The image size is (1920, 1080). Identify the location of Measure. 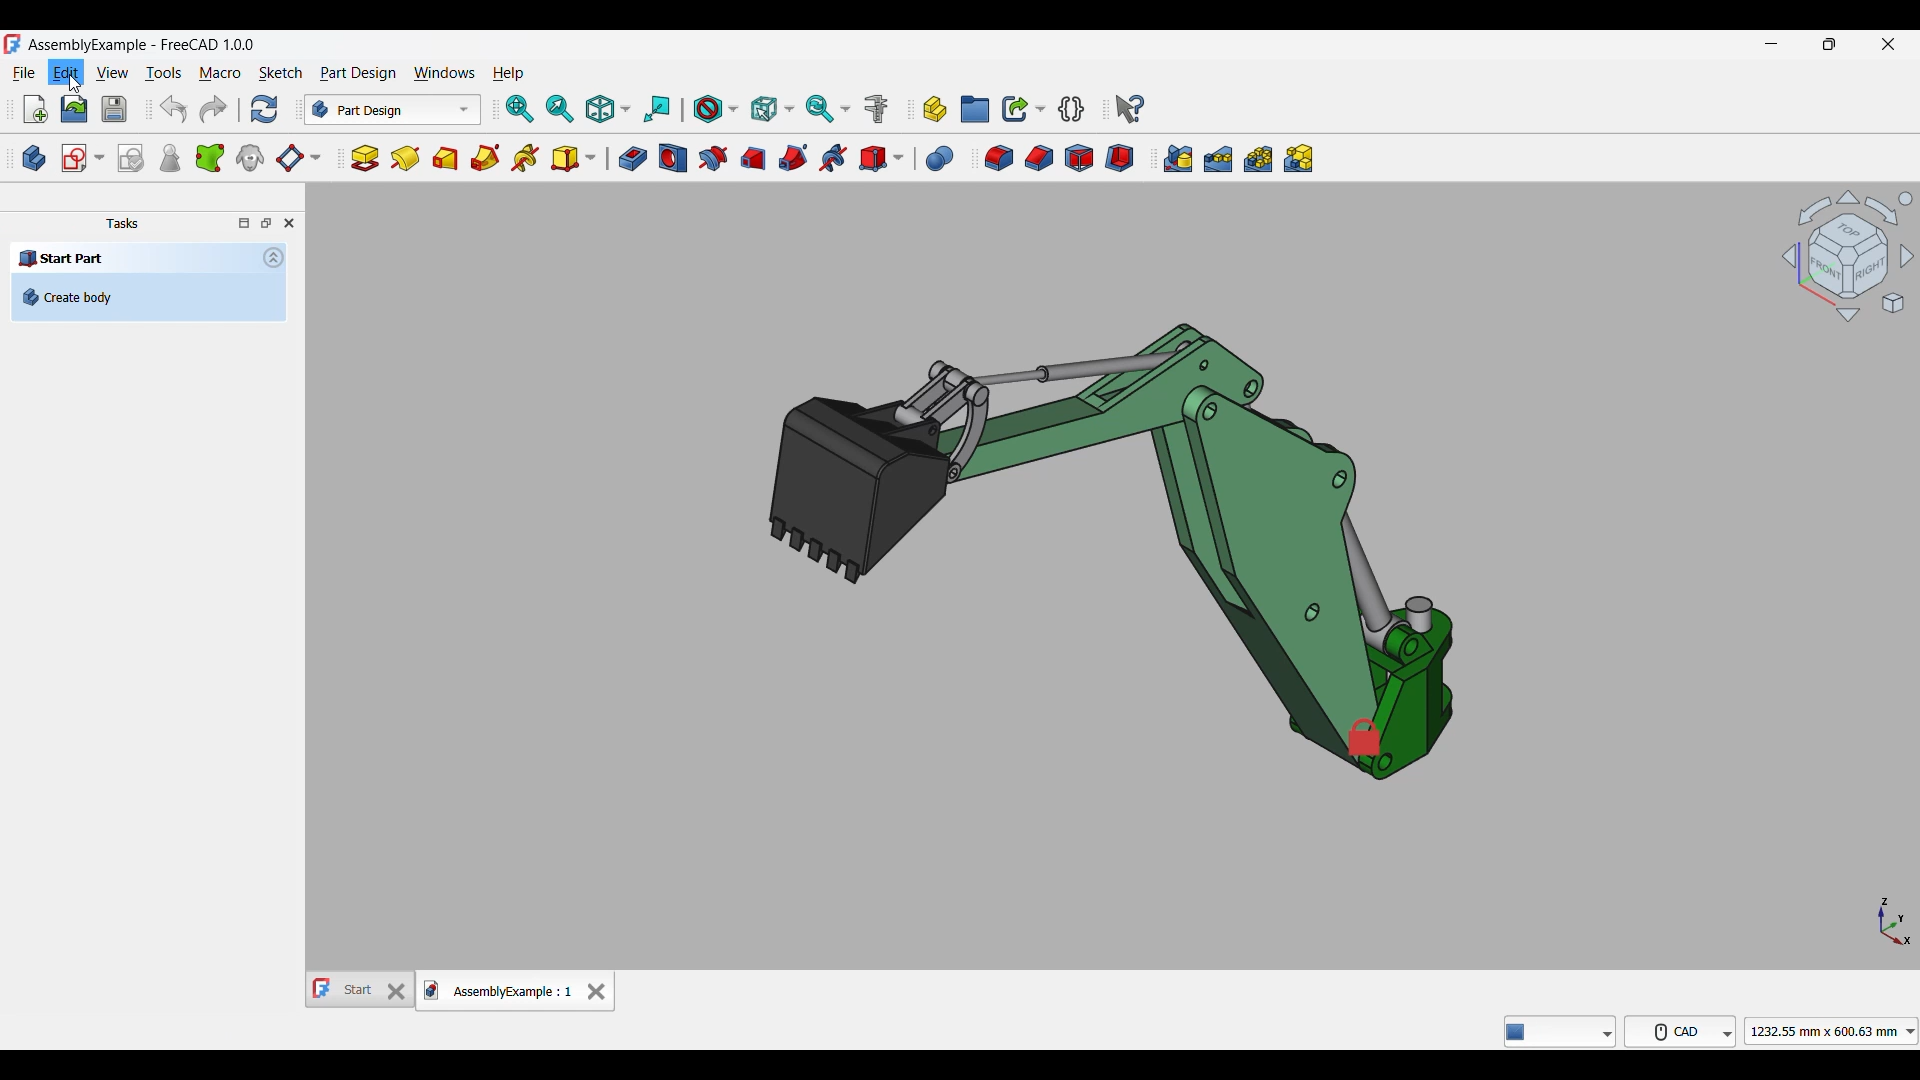
(877, 109).